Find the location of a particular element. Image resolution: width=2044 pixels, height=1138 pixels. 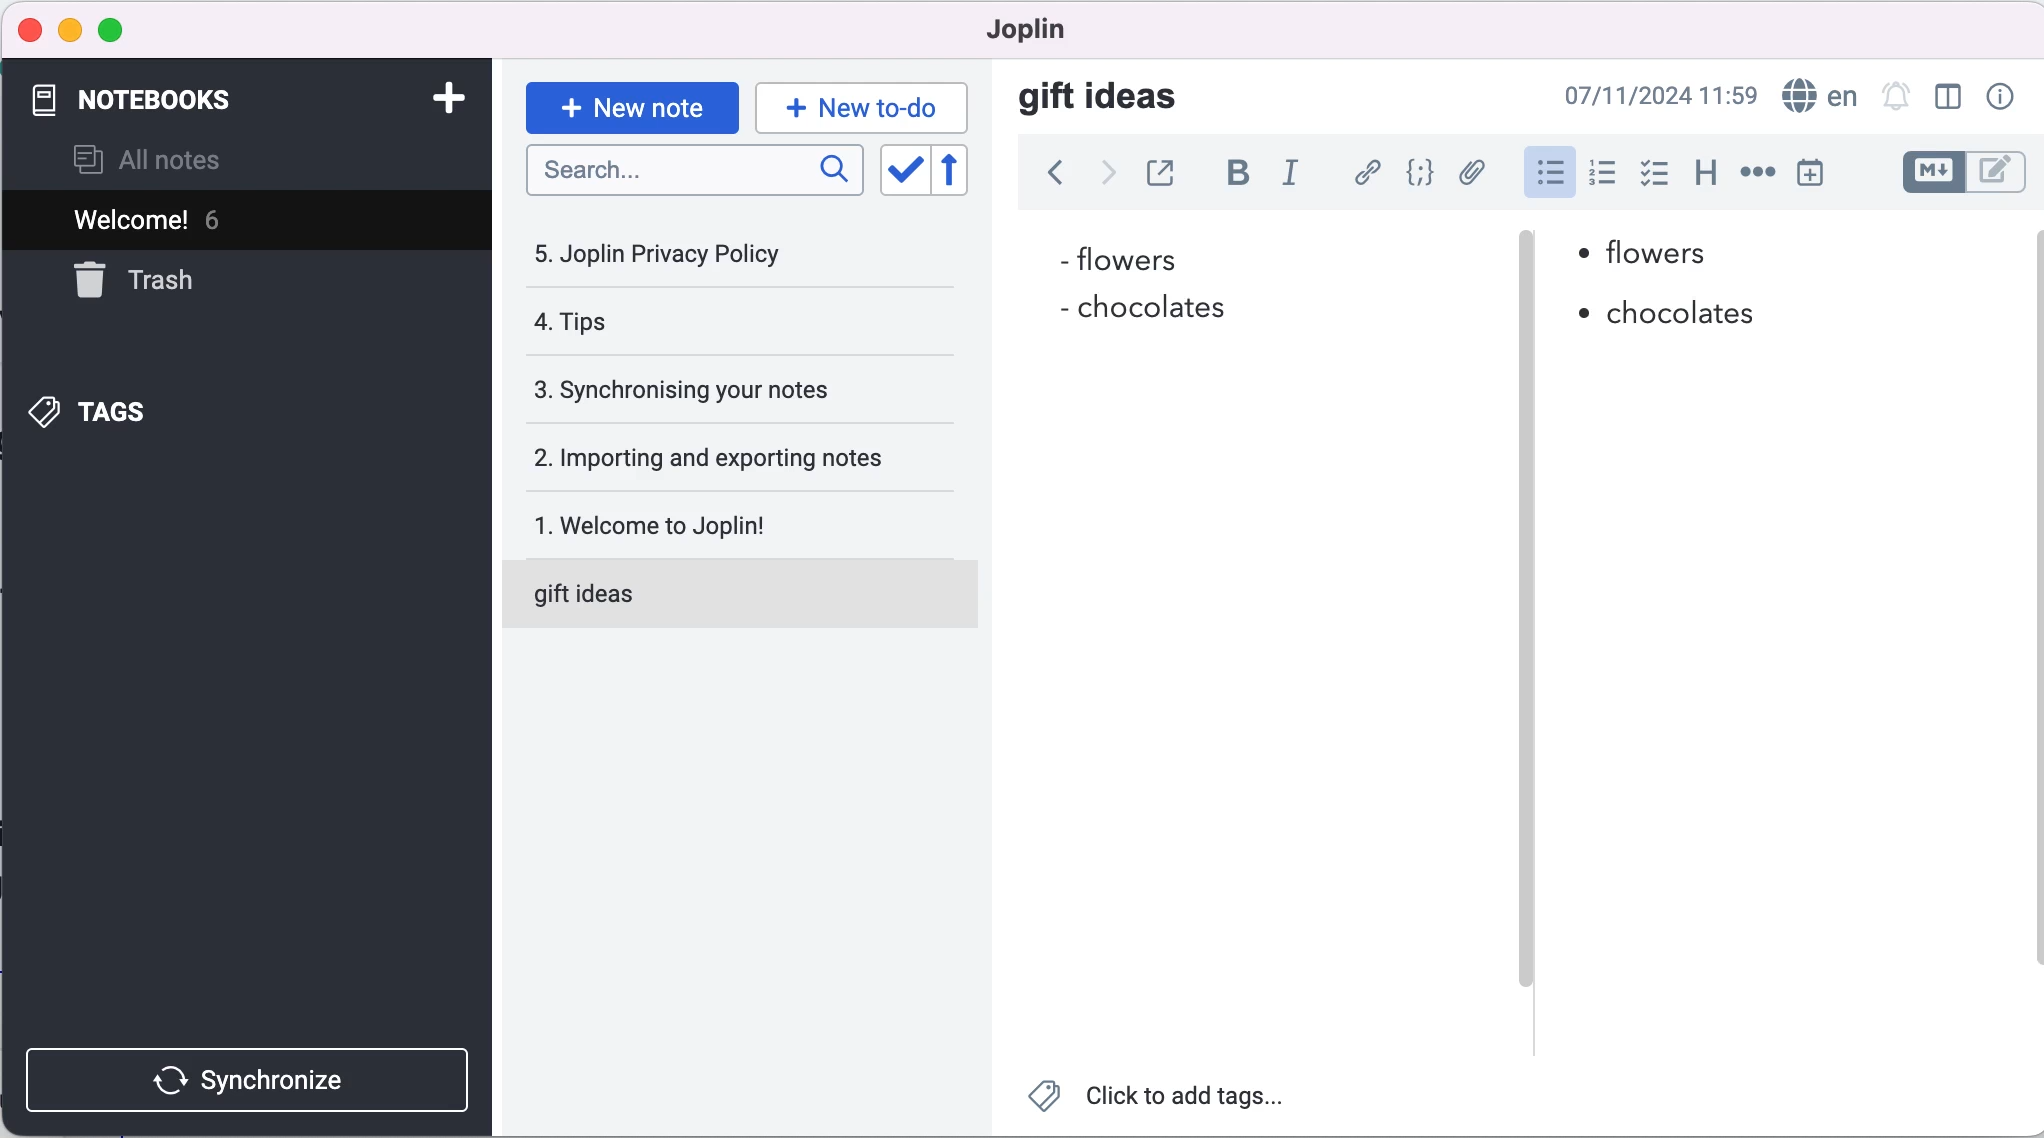

bold is located at coordinates (1238, 174).